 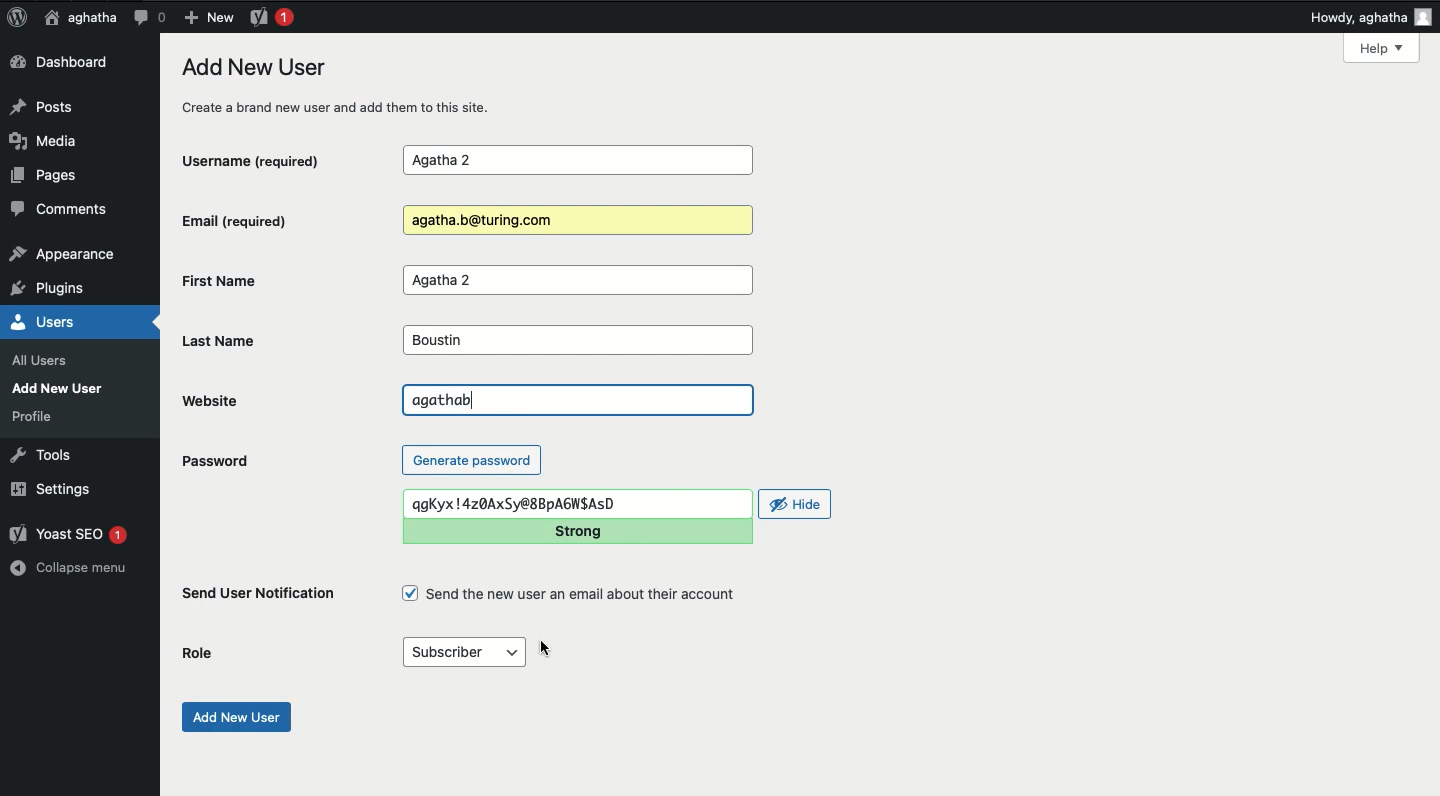 What do you see at coordinates (259, 400) in the screenshot?
I see `Website` at bounding box center [259, 400].